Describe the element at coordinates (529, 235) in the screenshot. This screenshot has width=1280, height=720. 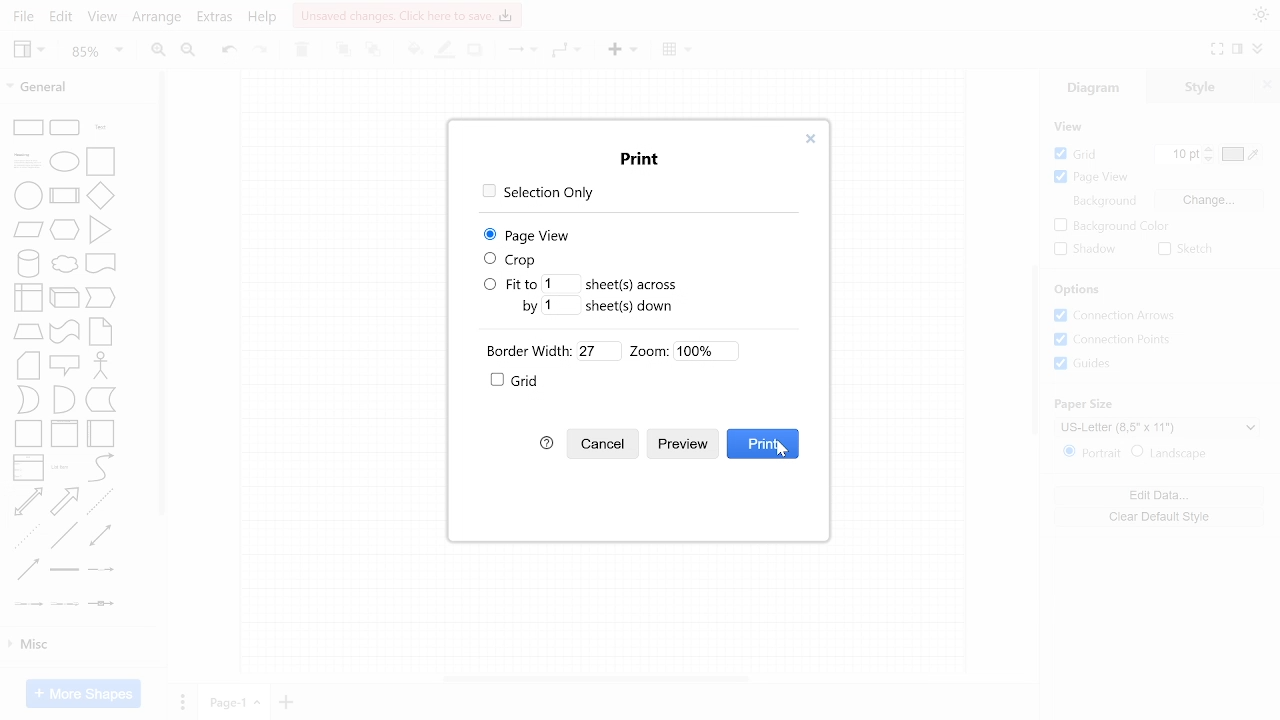
I see `Page view` at that location.